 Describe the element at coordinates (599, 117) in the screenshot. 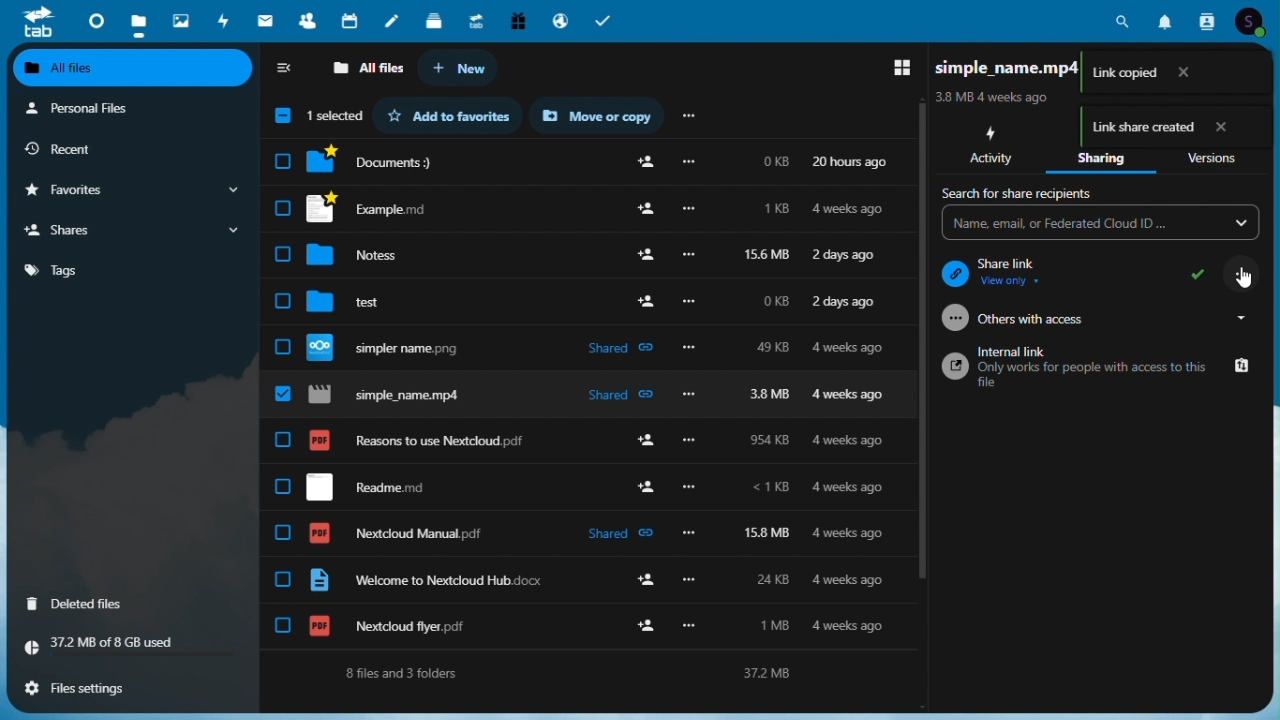

I see `Move or copy` at that location.